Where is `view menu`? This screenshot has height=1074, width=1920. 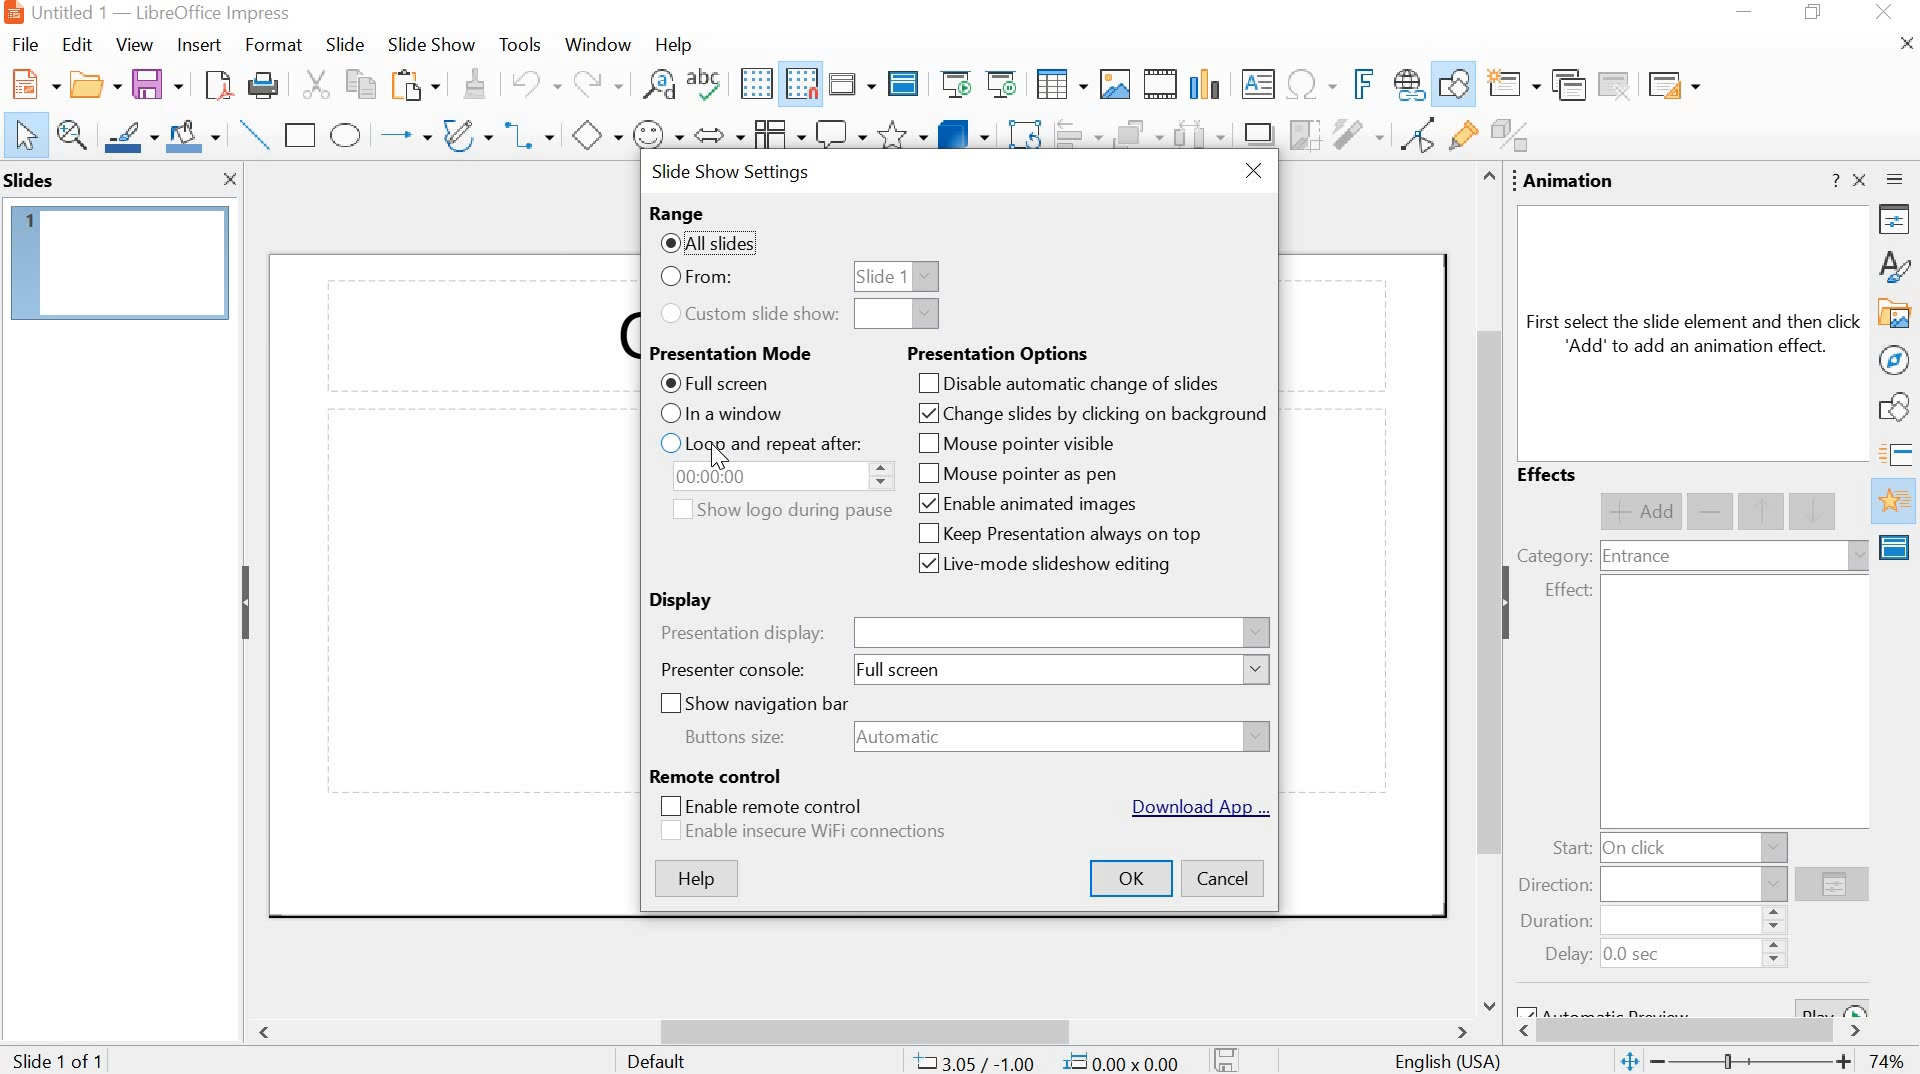 view menu is located at coordinates (134, 45).